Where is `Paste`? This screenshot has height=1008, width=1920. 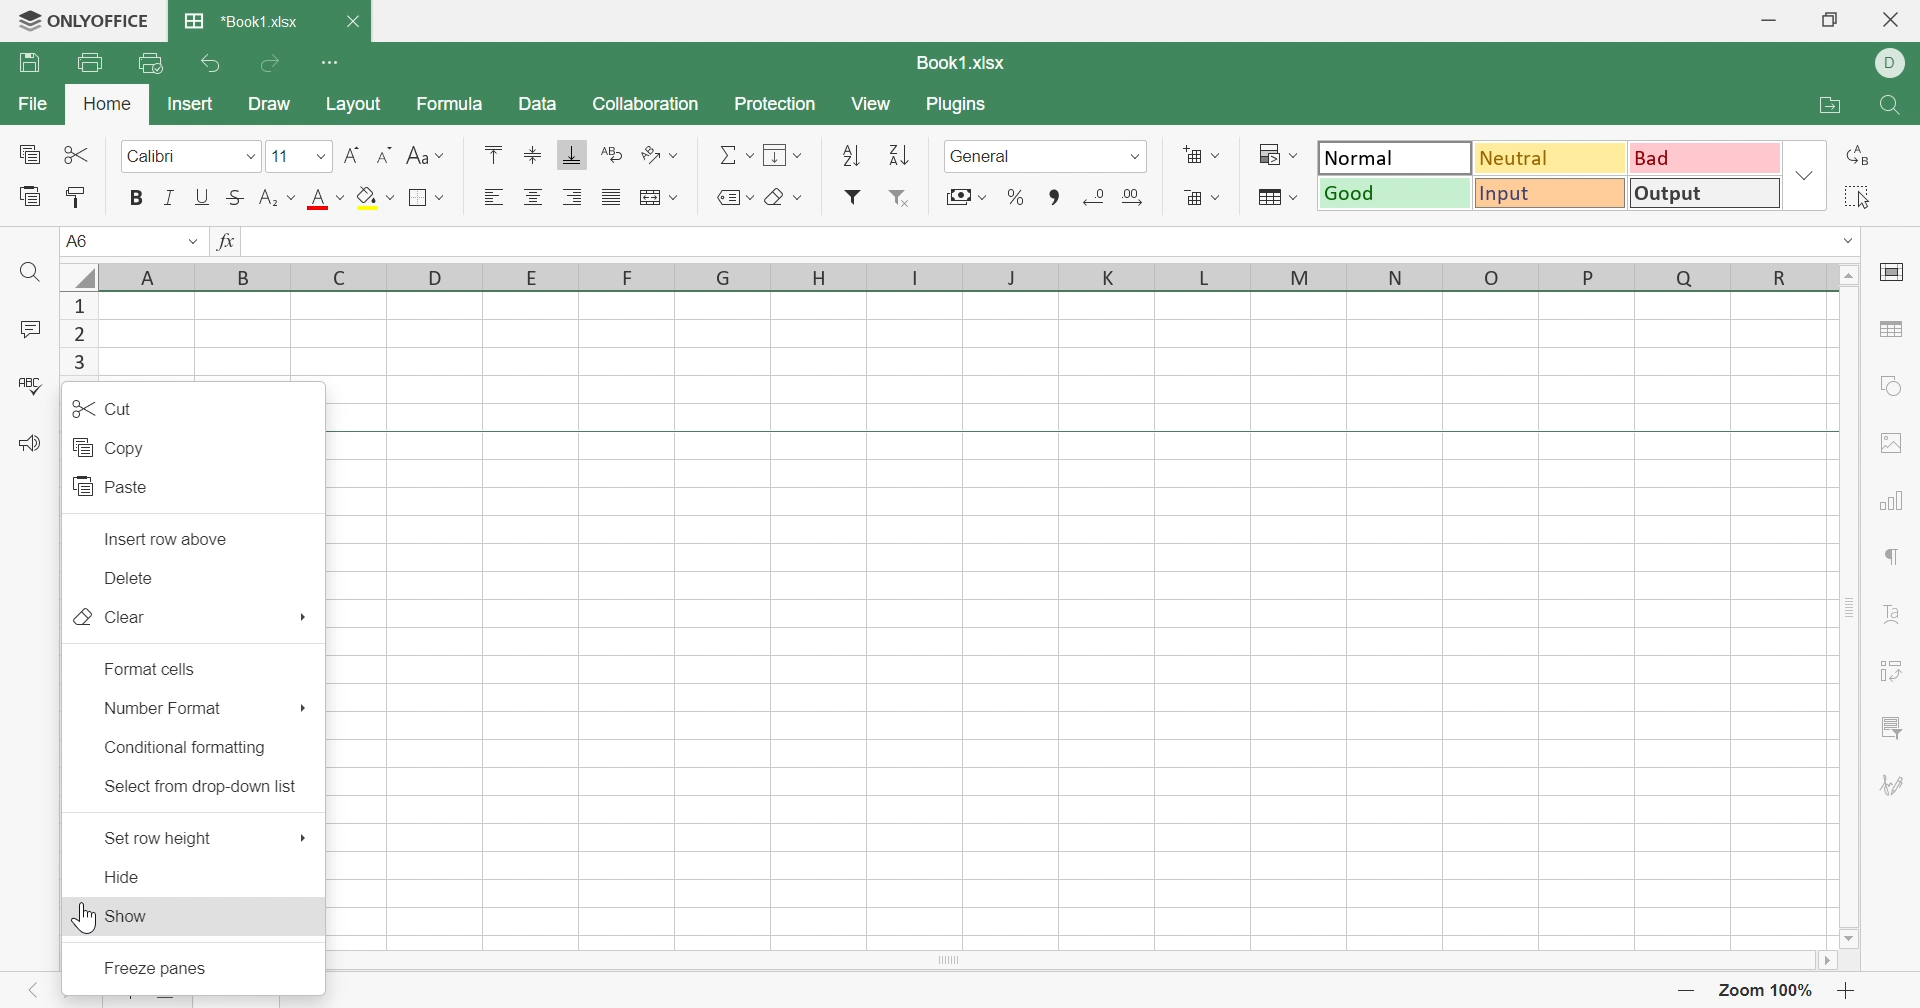 Paste is located at coordinates (111, 486).